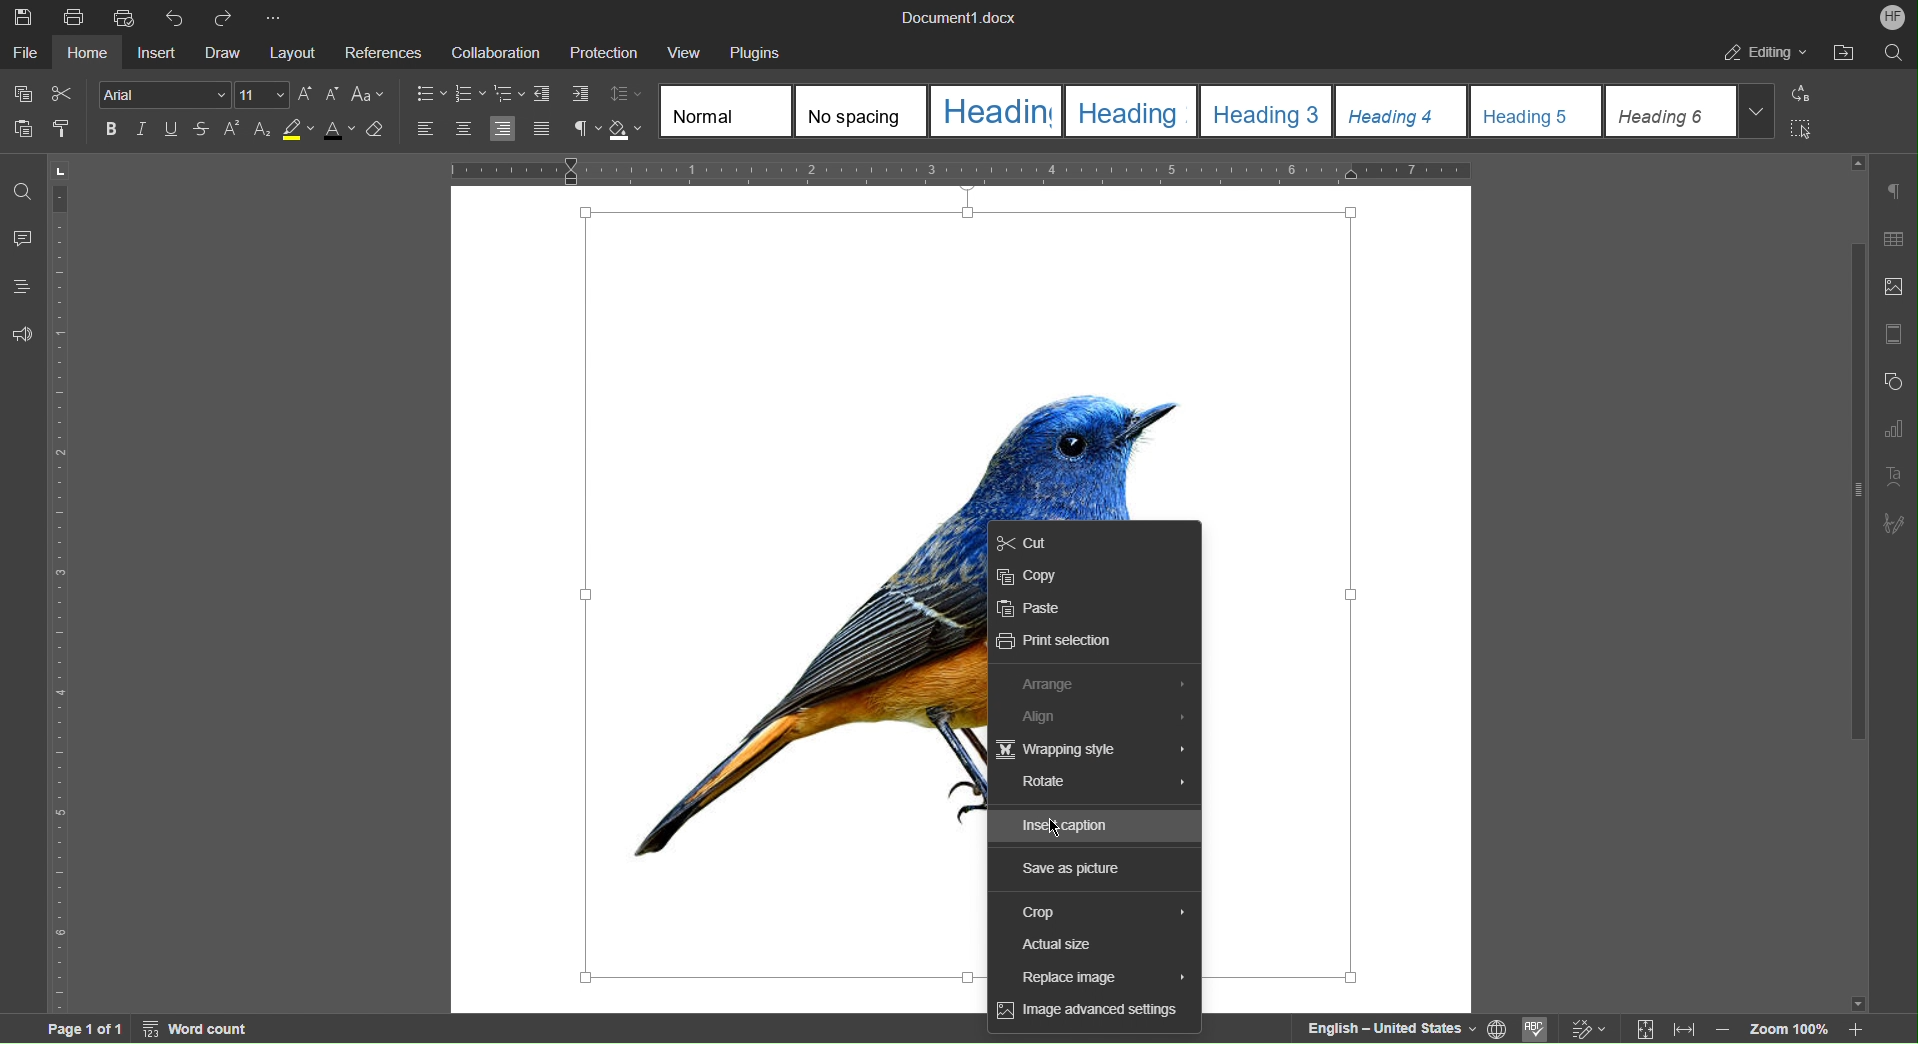 Image resolution: width=1918 pixels, height=1044 pixels. Describe the element at coordinates (1646, 1029) in the screenshot. I see `Fit to page` at that location.